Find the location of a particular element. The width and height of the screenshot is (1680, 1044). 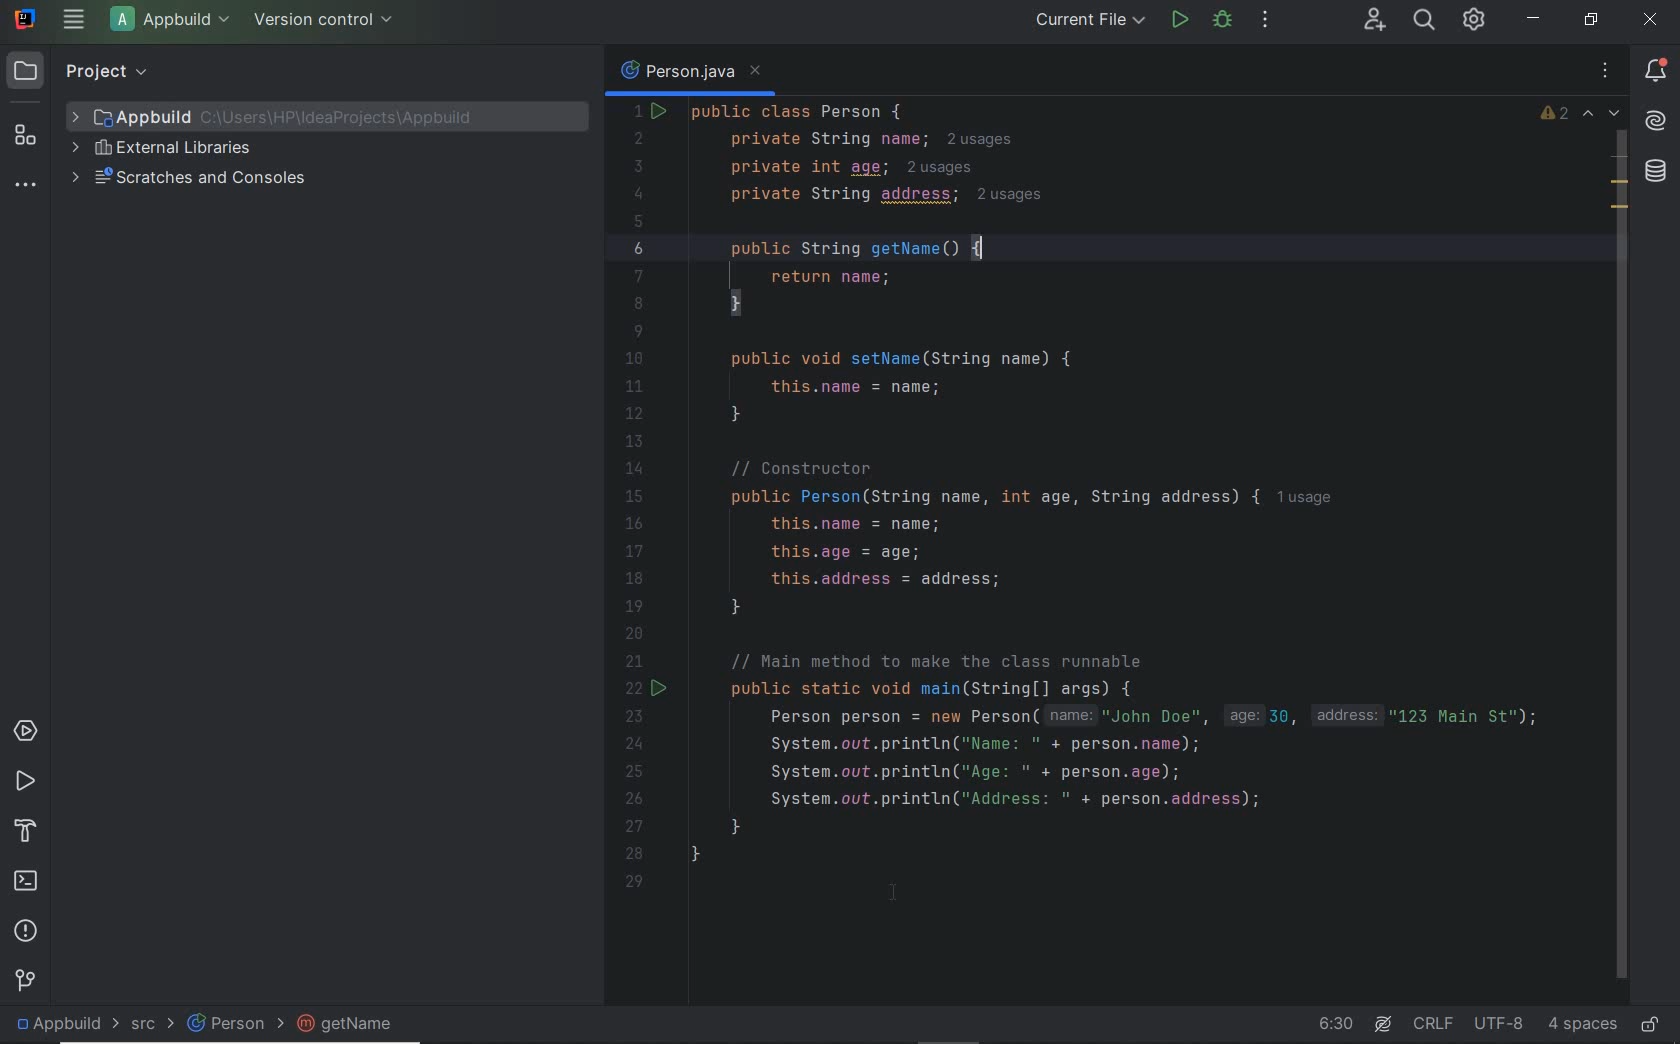

codes is located at coordinates (1065, 154).